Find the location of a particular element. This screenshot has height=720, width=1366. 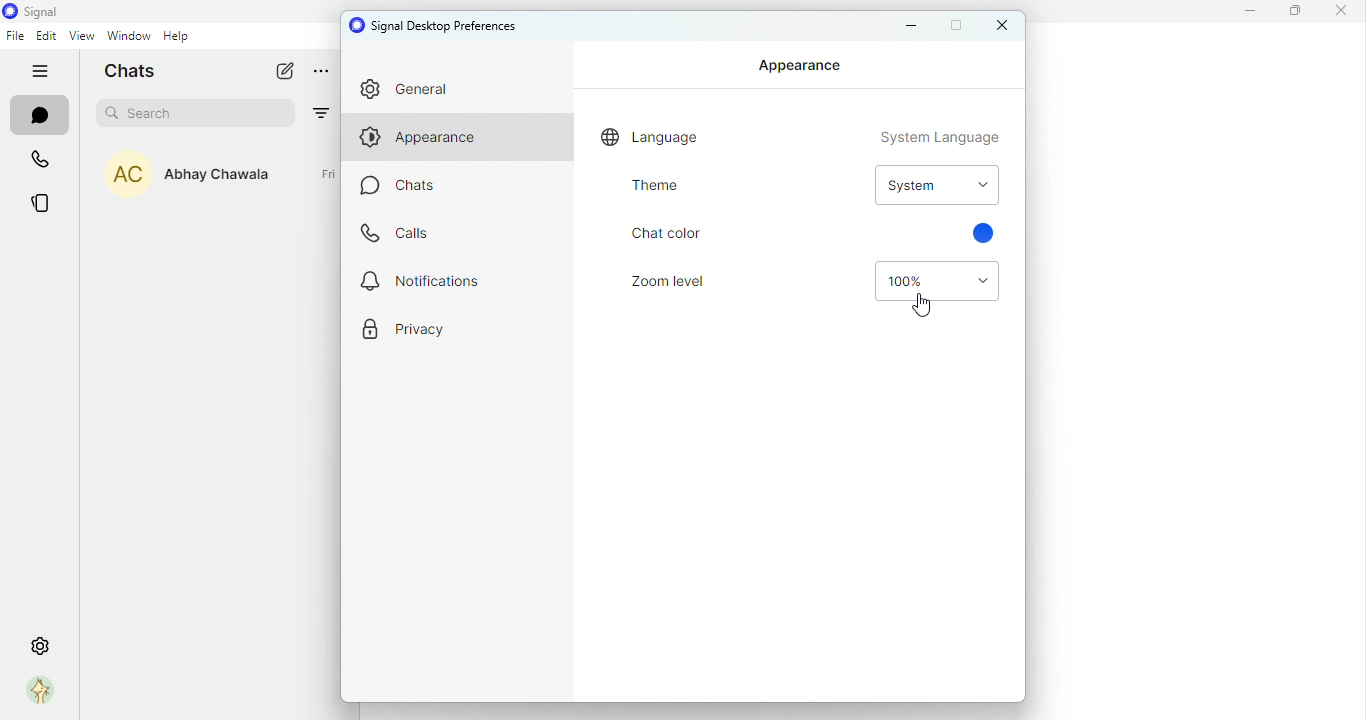

filter by unread is located at coordinates (323, 112).